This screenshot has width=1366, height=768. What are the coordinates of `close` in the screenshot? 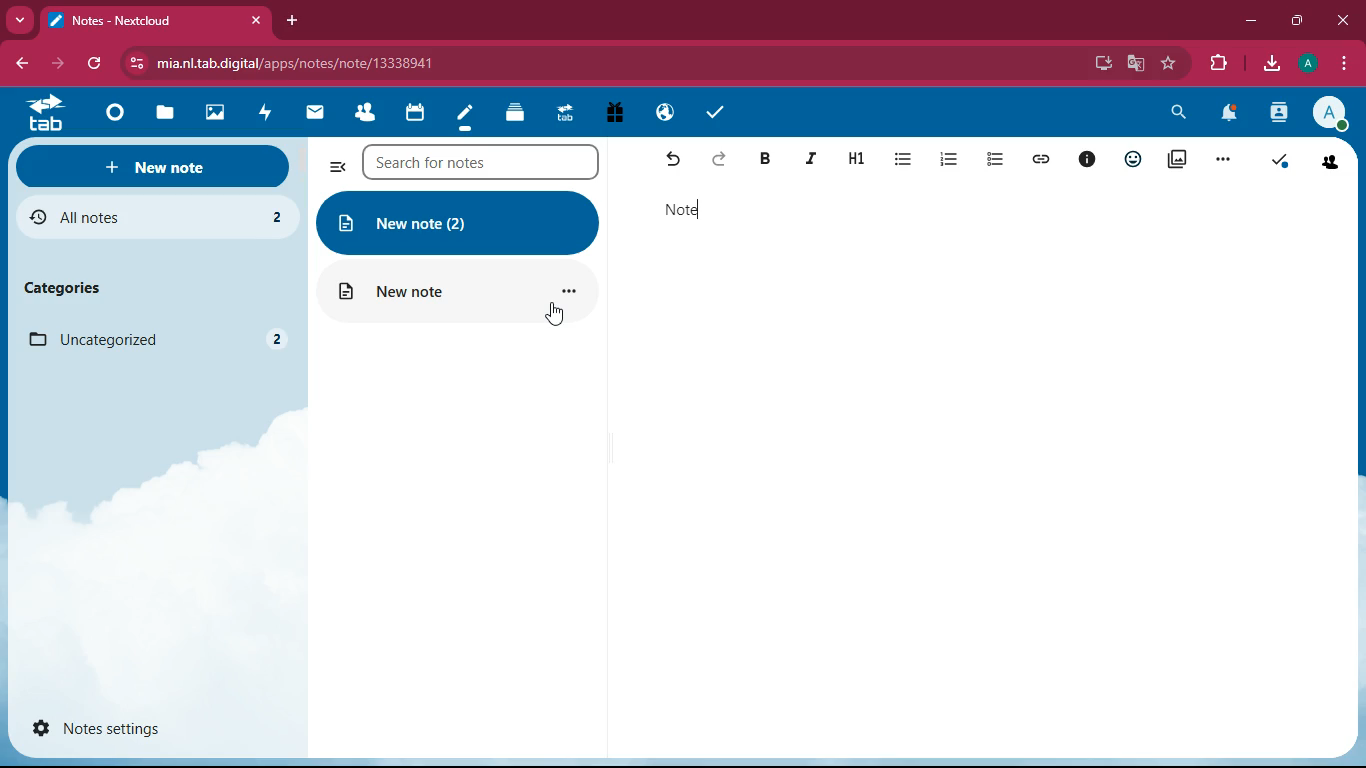 It's located at (1345, 21).